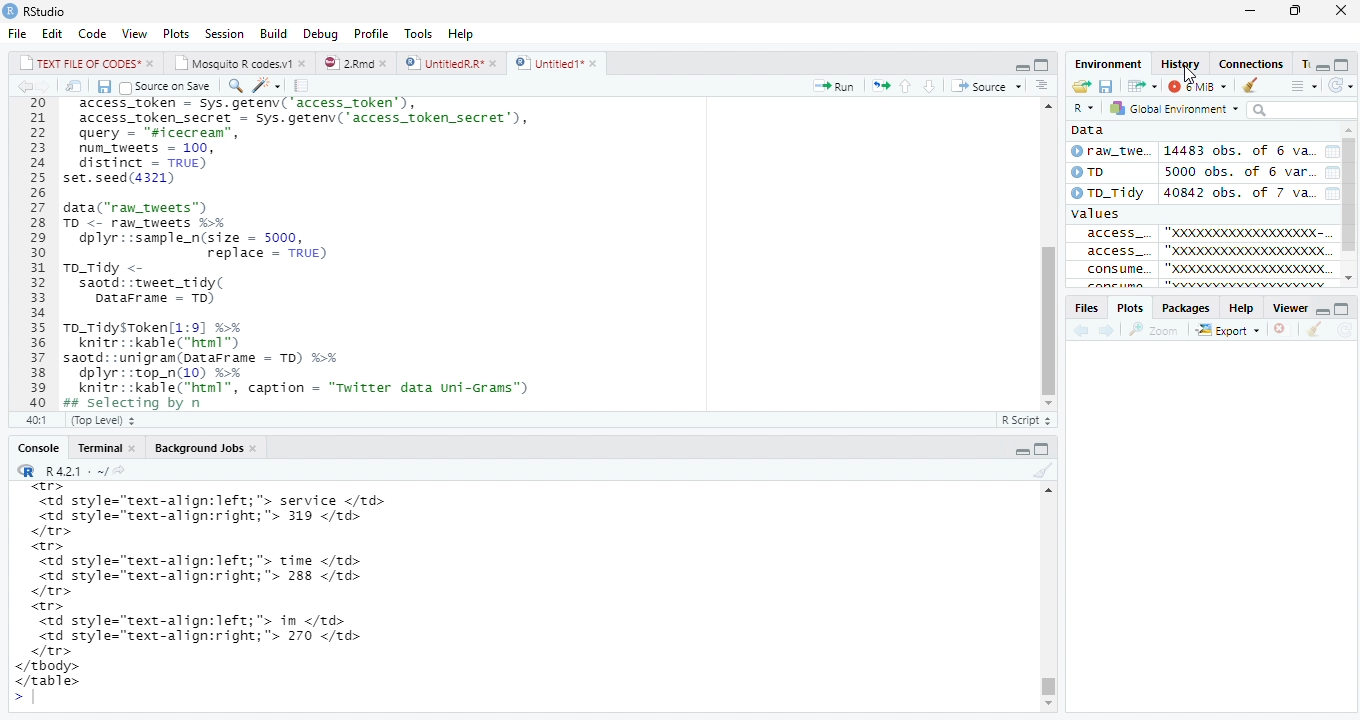 The image size is (1360, 720). What do you see at coordinates (1183, 308) in the screenshot?
I see `Packages` at bounding box center [1183, 308].